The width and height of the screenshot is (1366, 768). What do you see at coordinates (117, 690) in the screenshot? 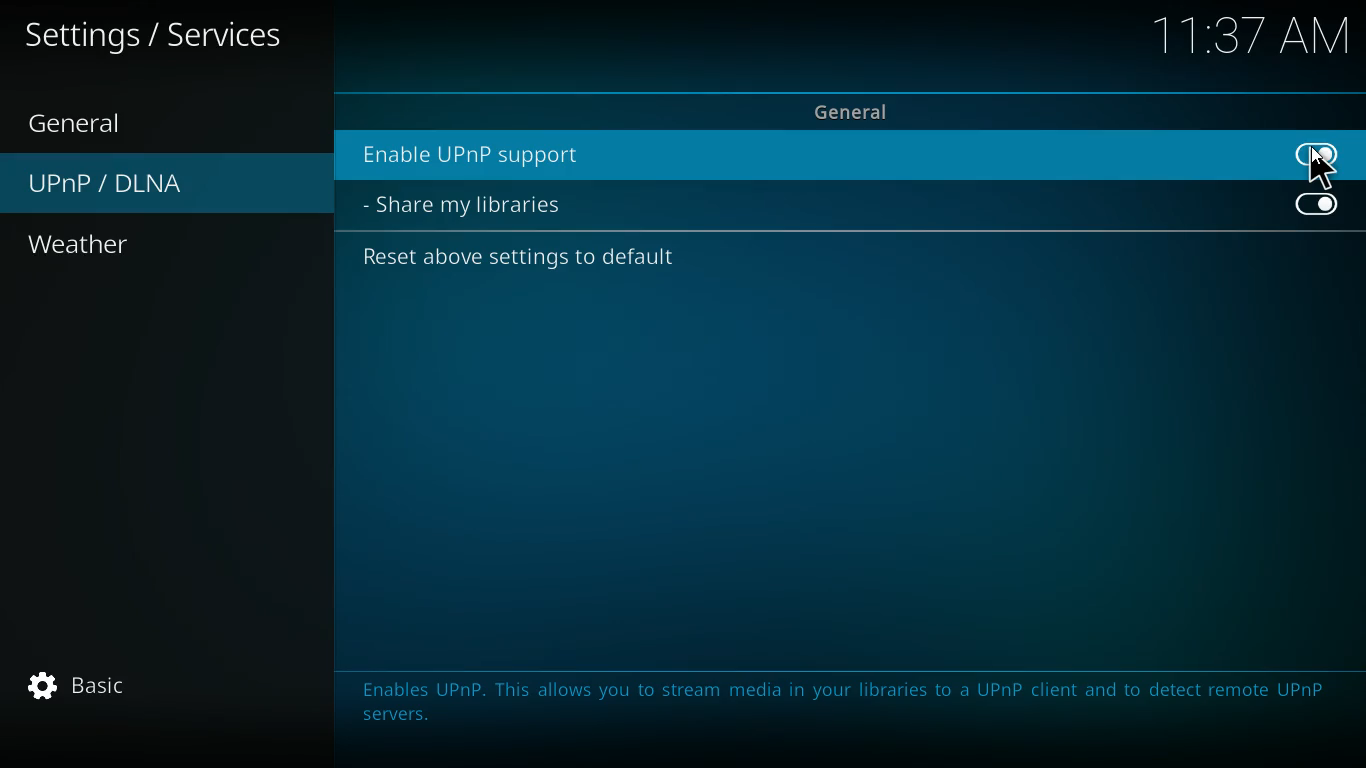
I see `basic` at bounding box center [117, 690].